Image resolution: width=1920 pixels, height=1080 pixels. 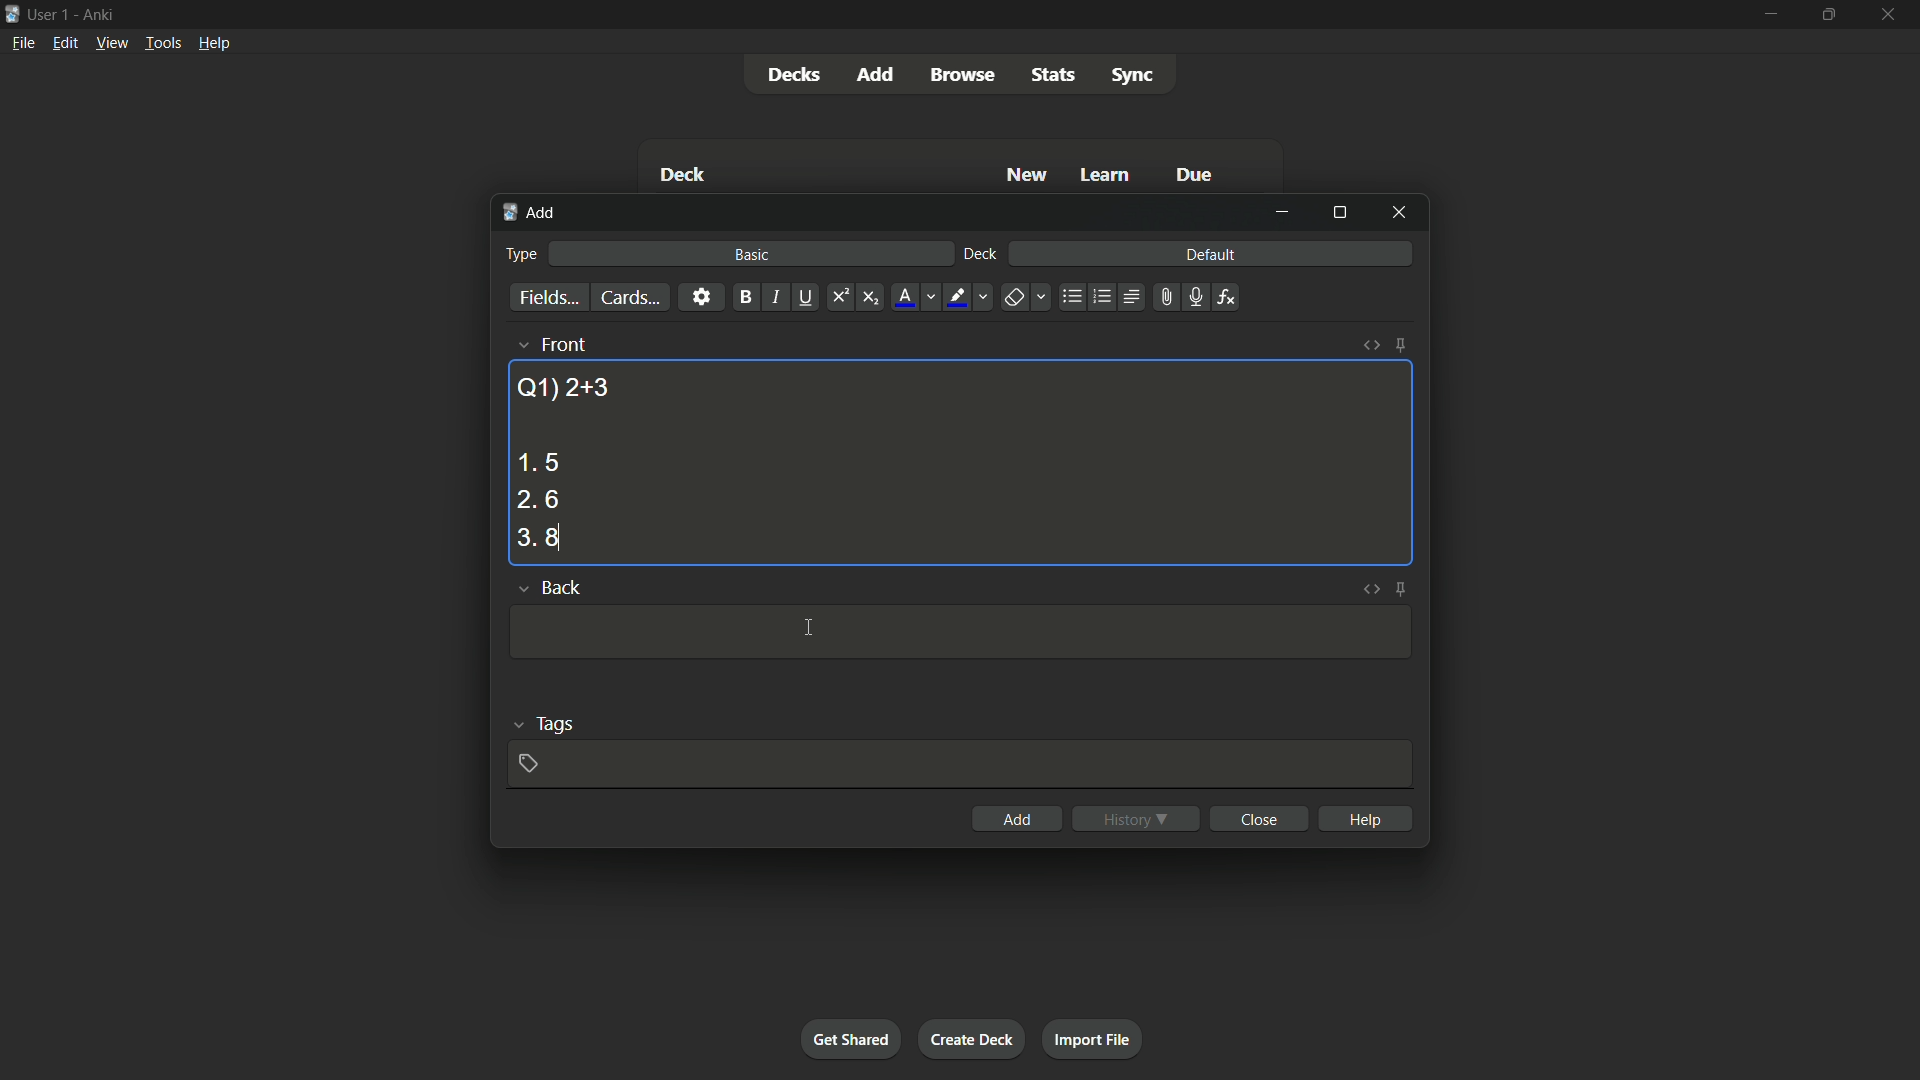 I want to click on back, so click(x=560, y=589).